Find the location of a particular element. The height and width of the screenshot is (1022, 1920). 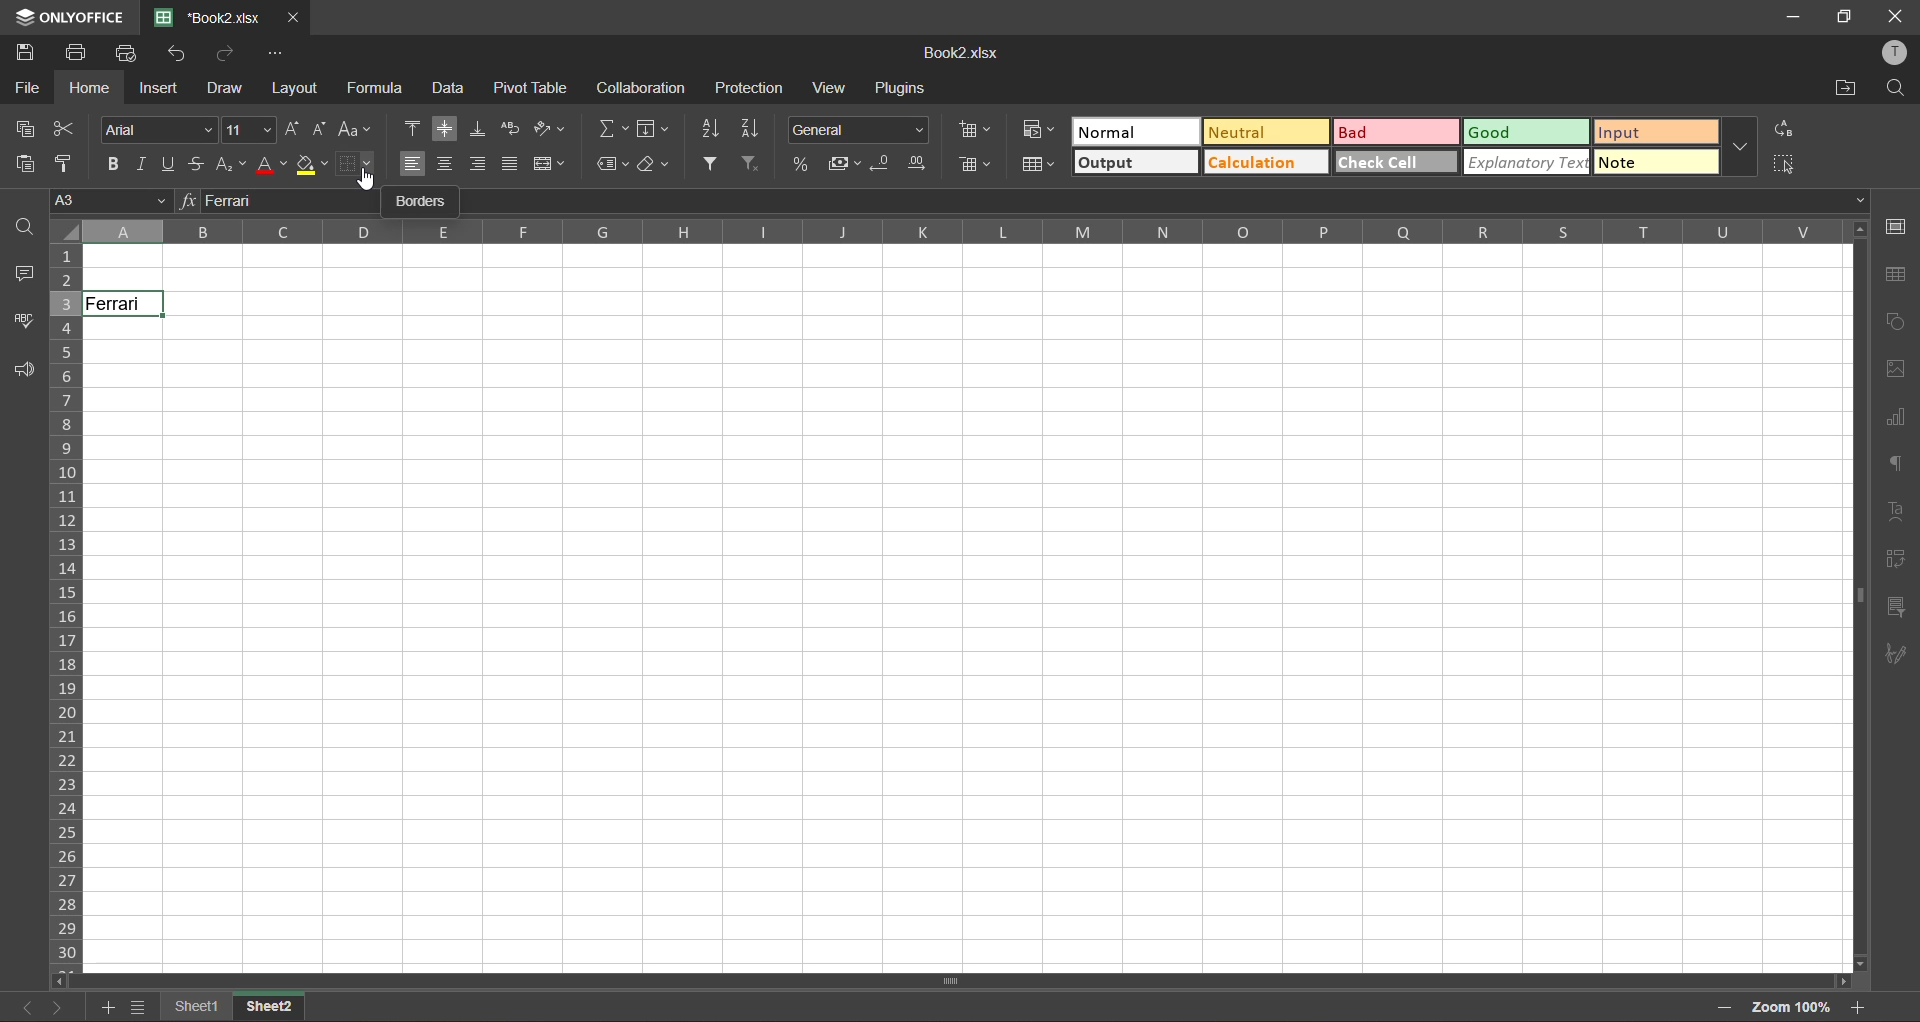

Cursor is located at coordinates (366, 182).